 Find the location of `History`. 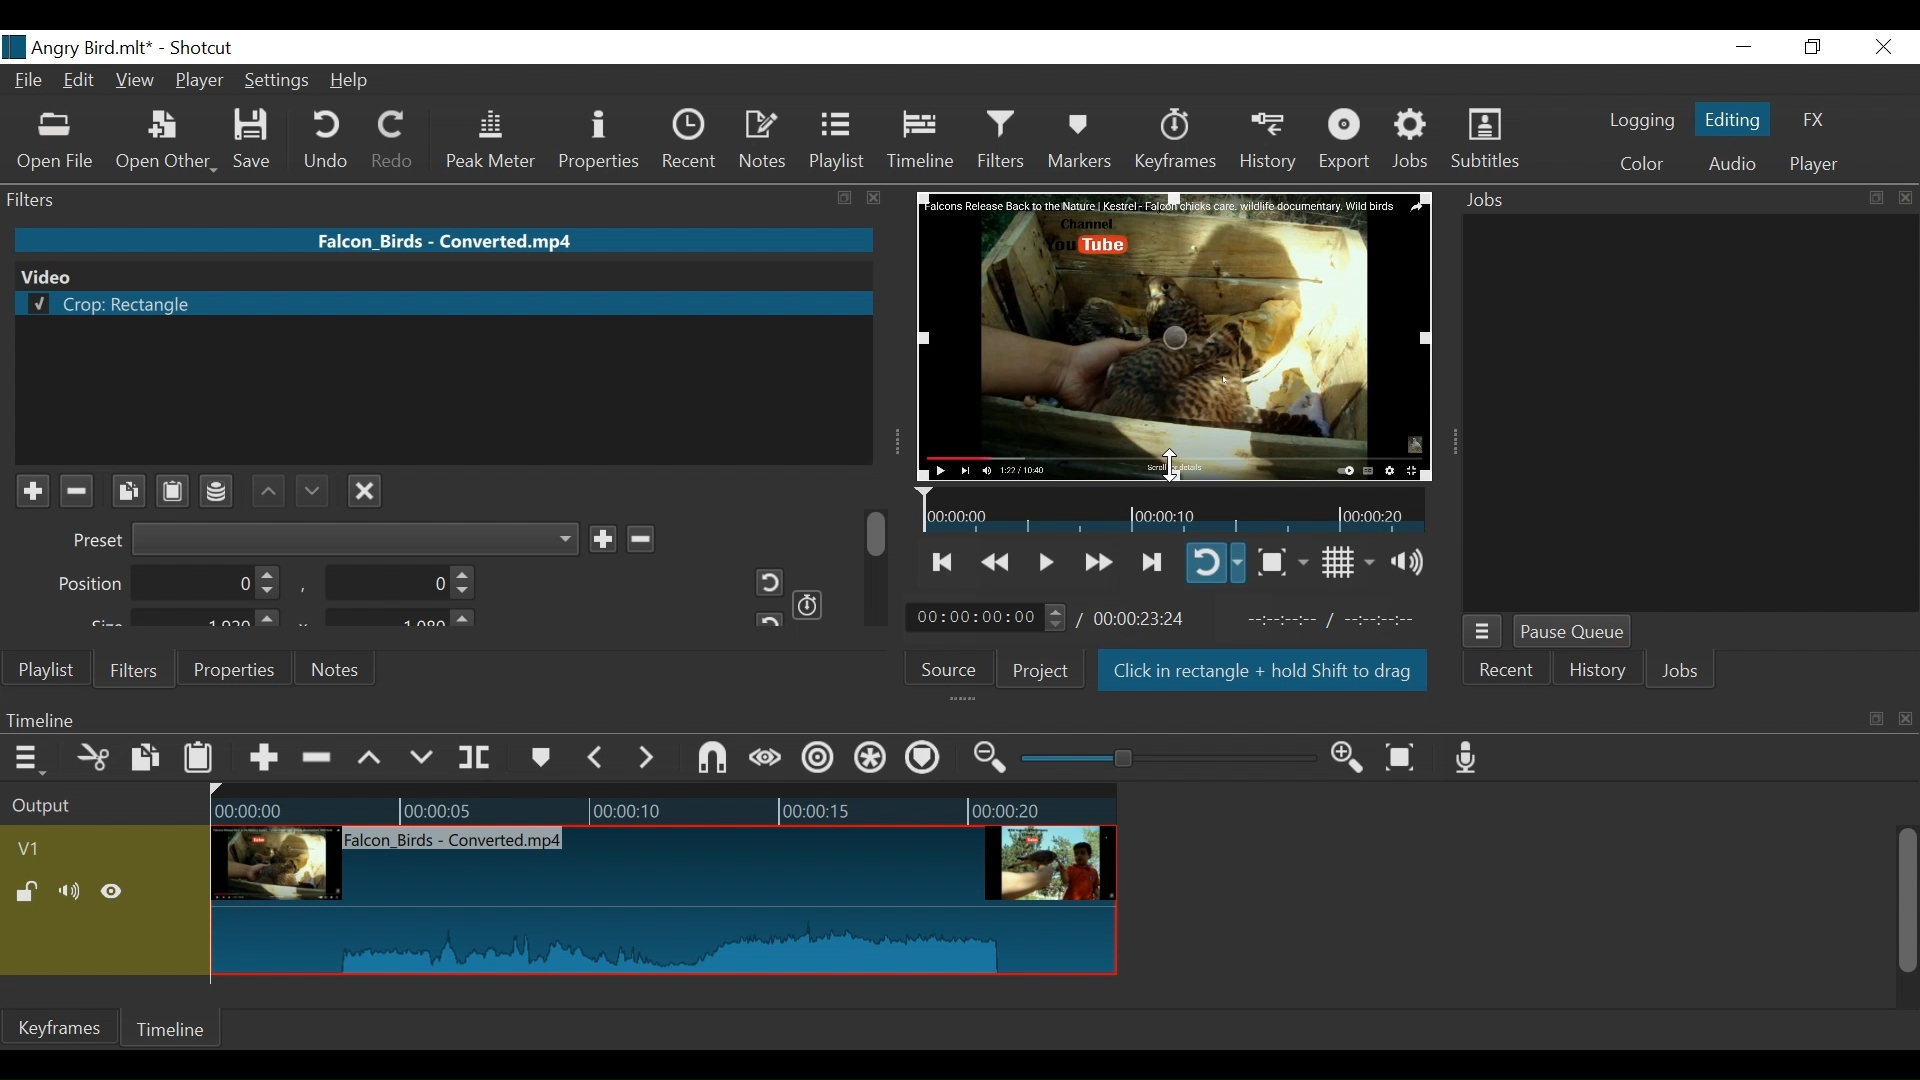

History is located at coordinates (1269, 141).